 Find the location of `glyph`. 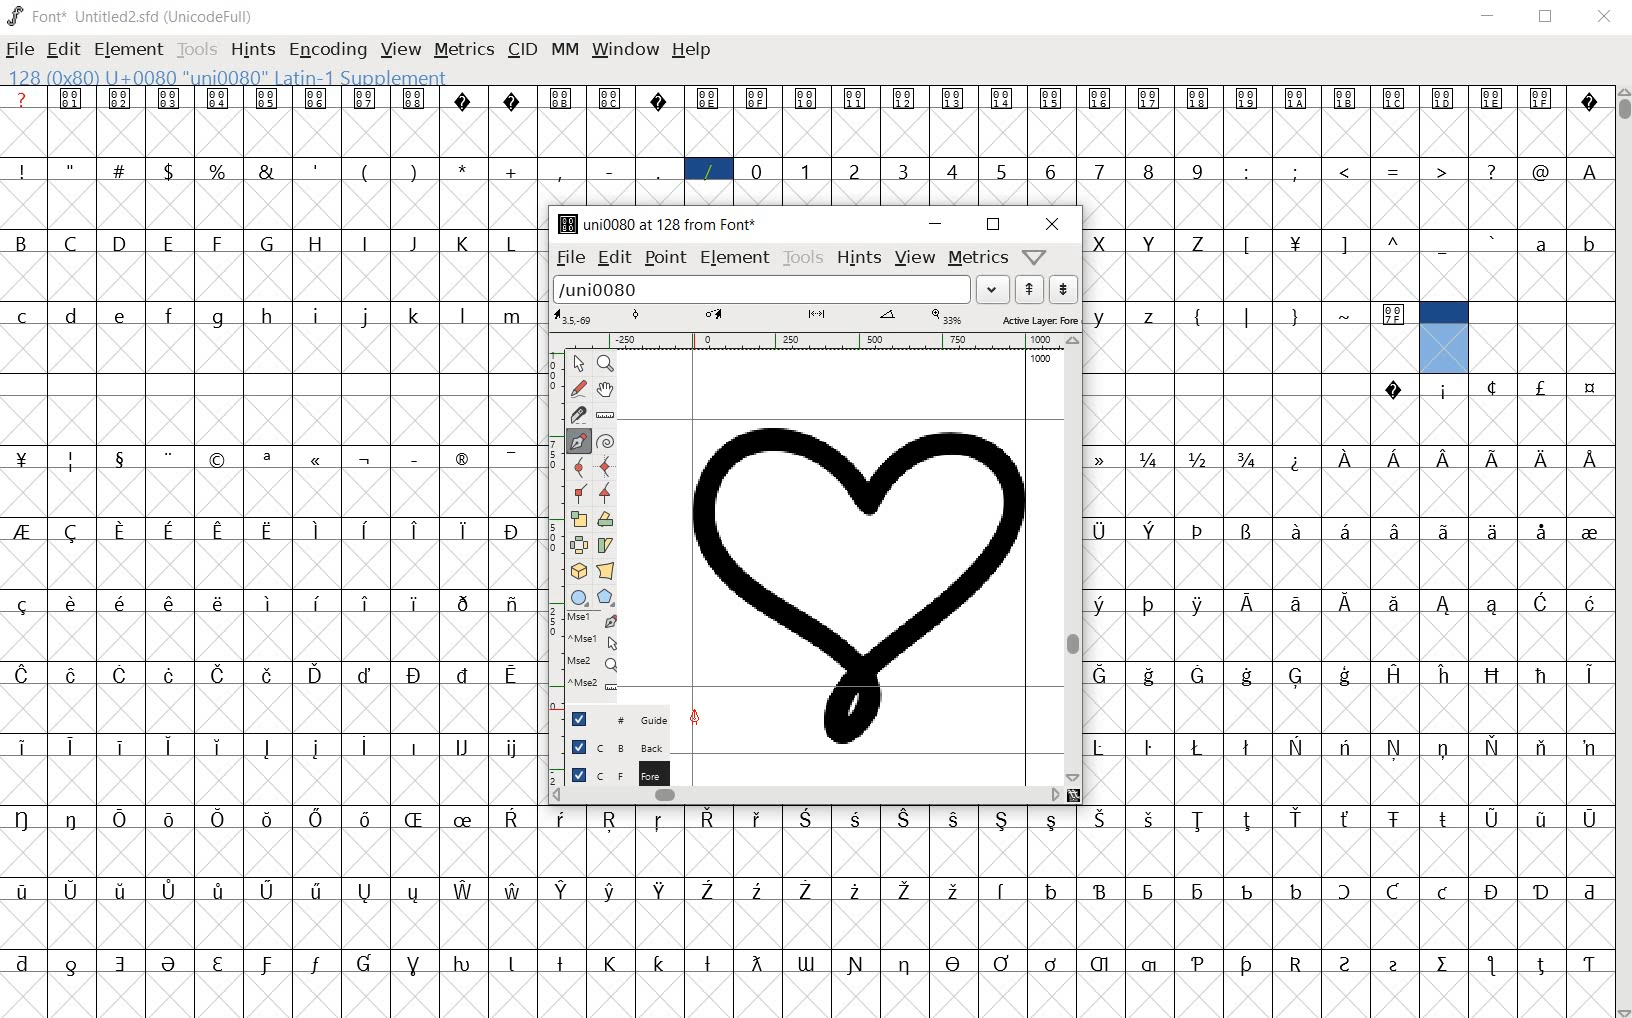

glyph is located at coordinates (459, 459).